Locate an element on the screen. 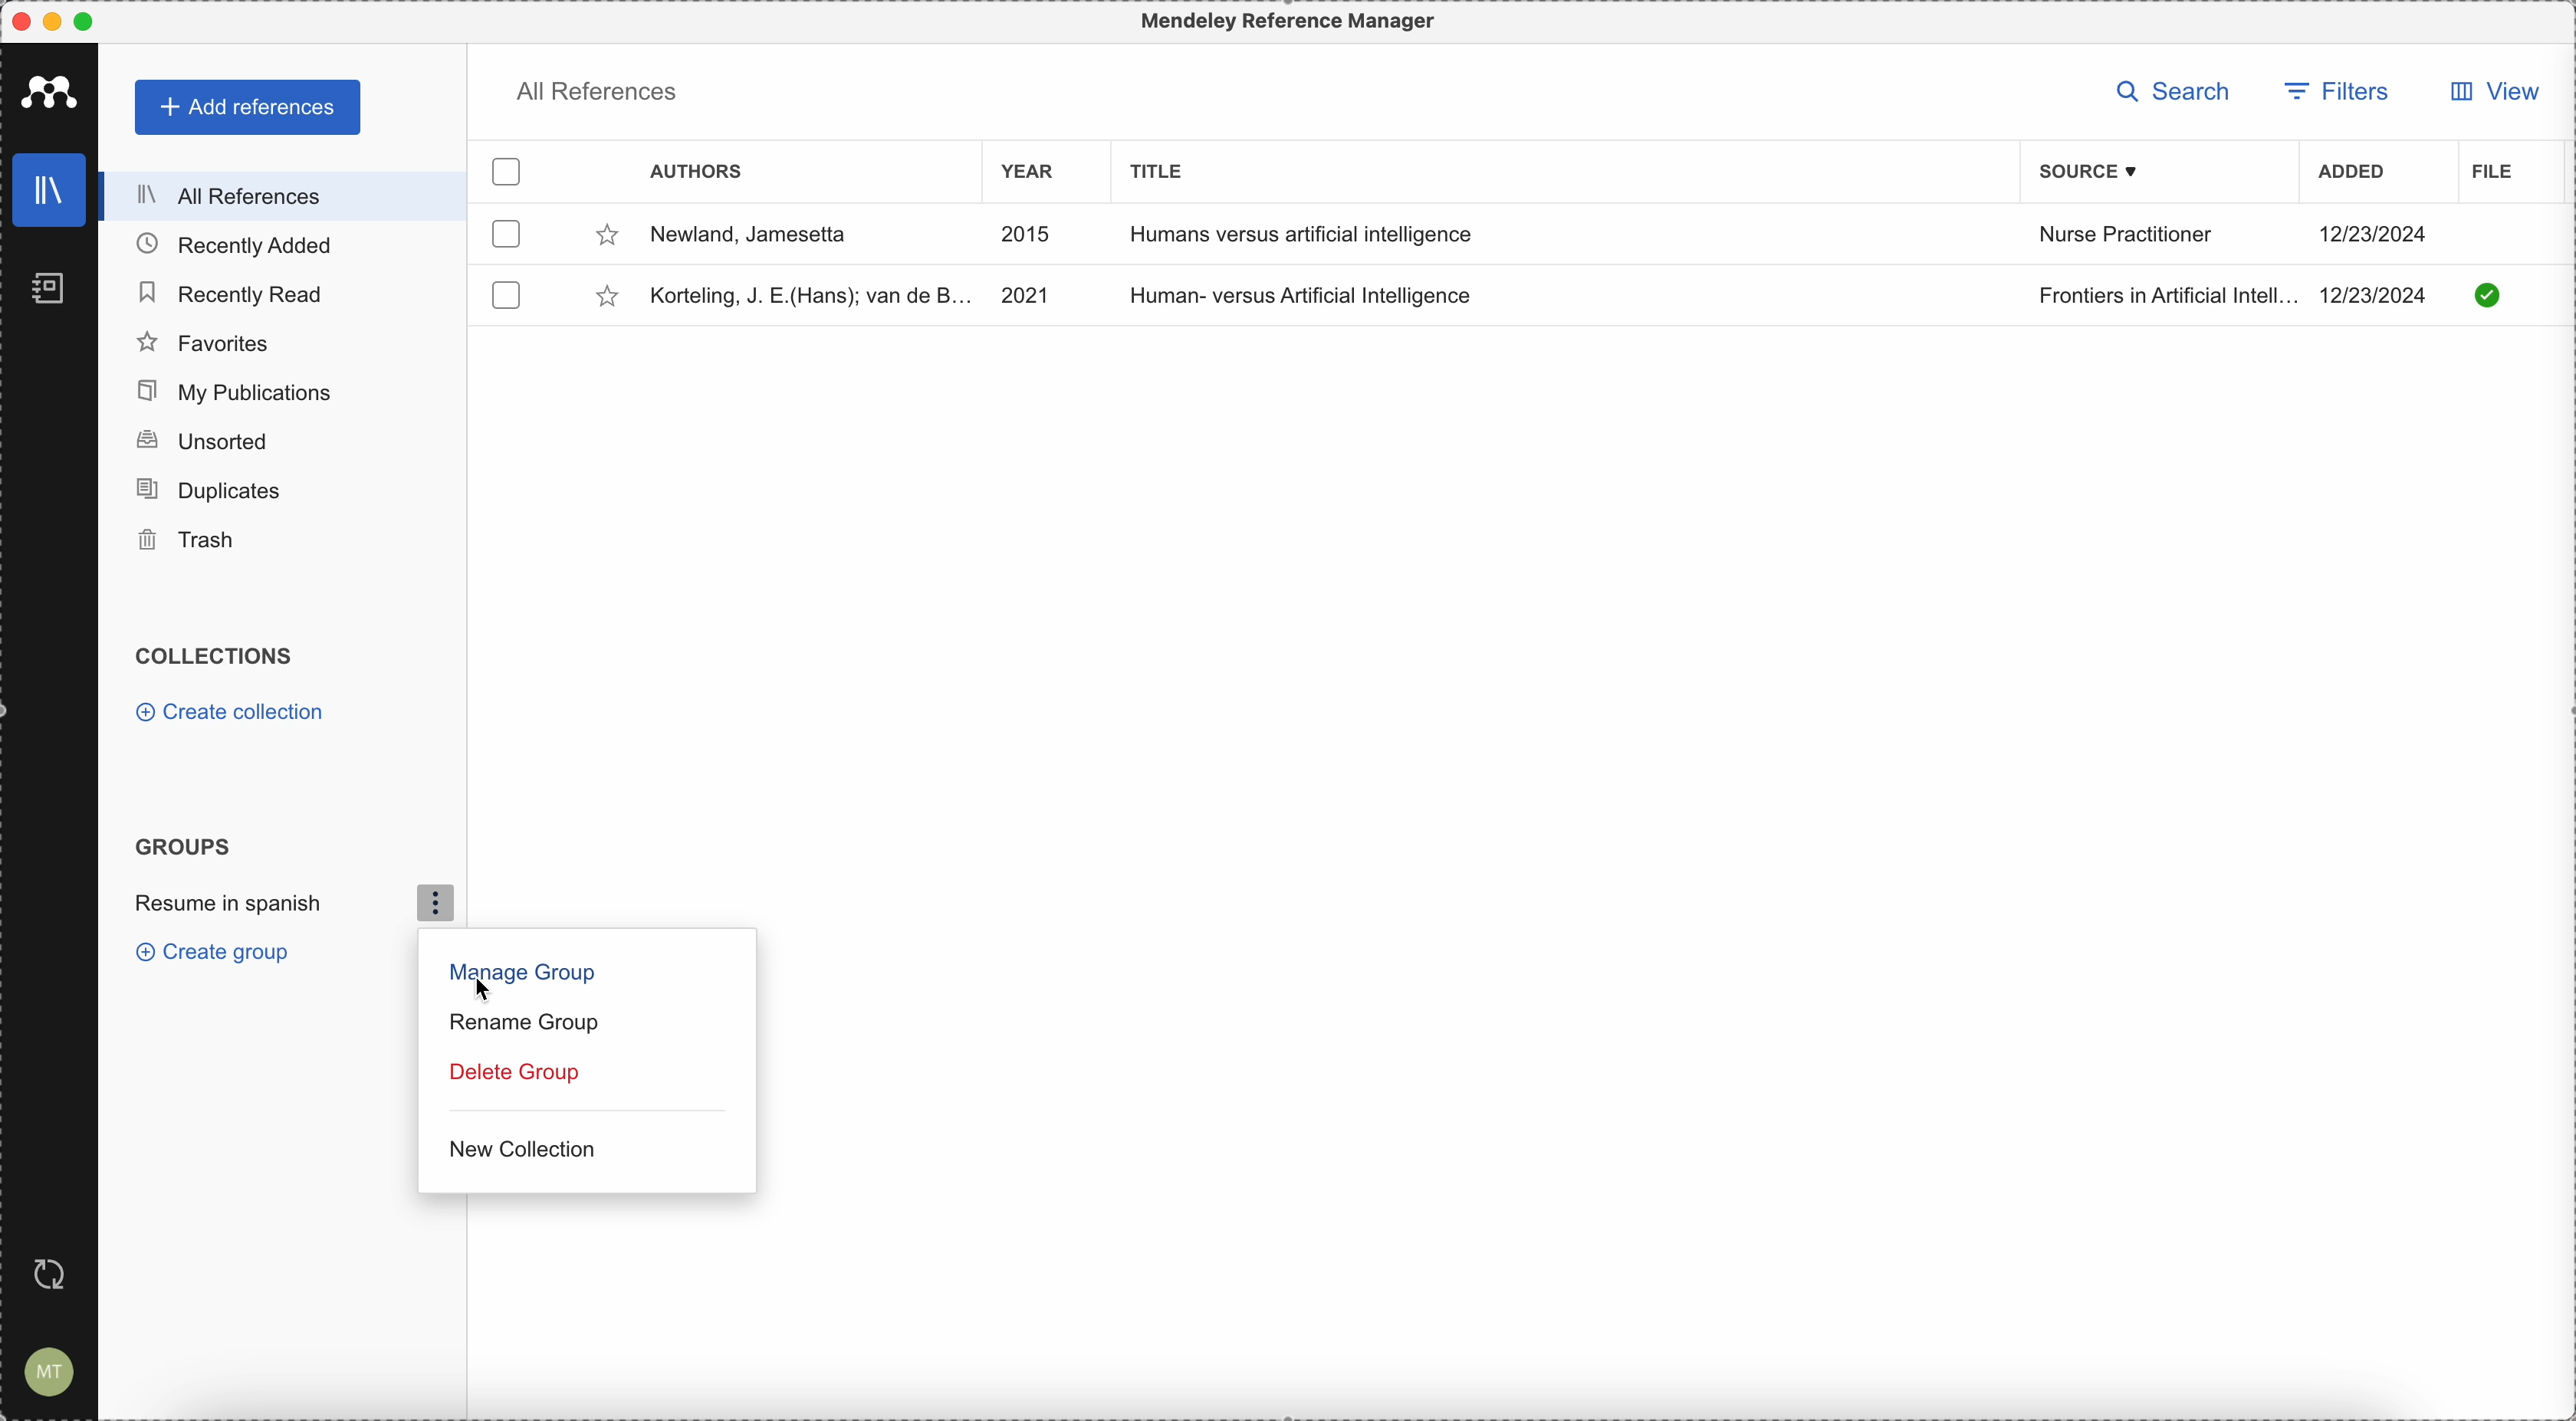 Image resolution: width=2576 pixels, height=1421 pixels. cursor is located at coordinates (492, 990).